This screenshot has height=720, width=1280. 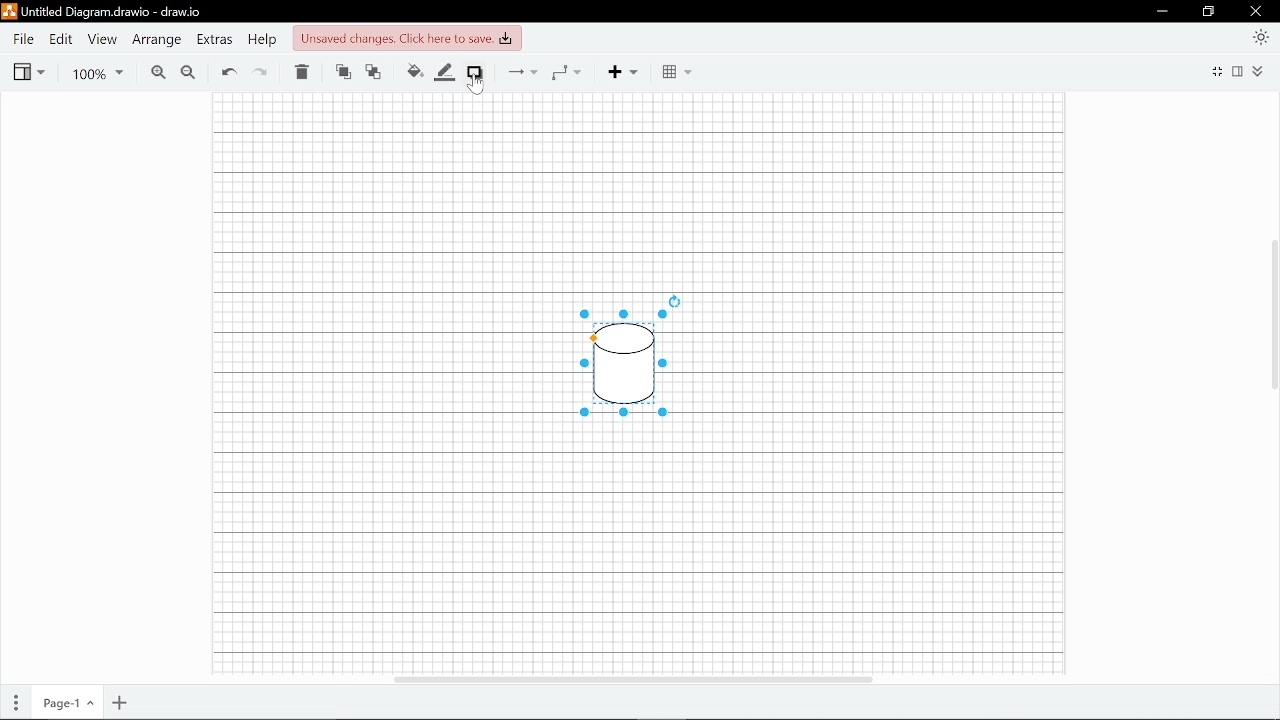 What do you see at coordinates (677, 72) in the screenshot?
I see `Table` at bounding box center [677, 72].